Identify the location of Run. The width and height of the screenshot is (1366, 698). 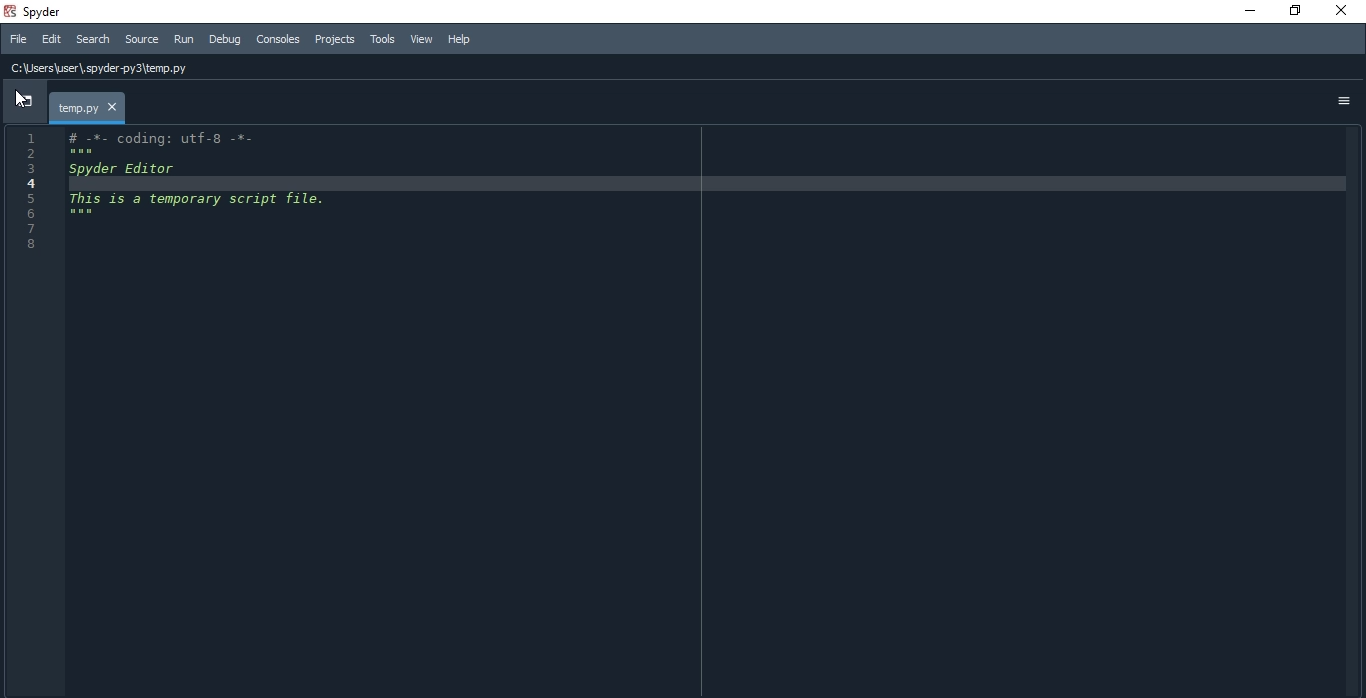
(184, 41).